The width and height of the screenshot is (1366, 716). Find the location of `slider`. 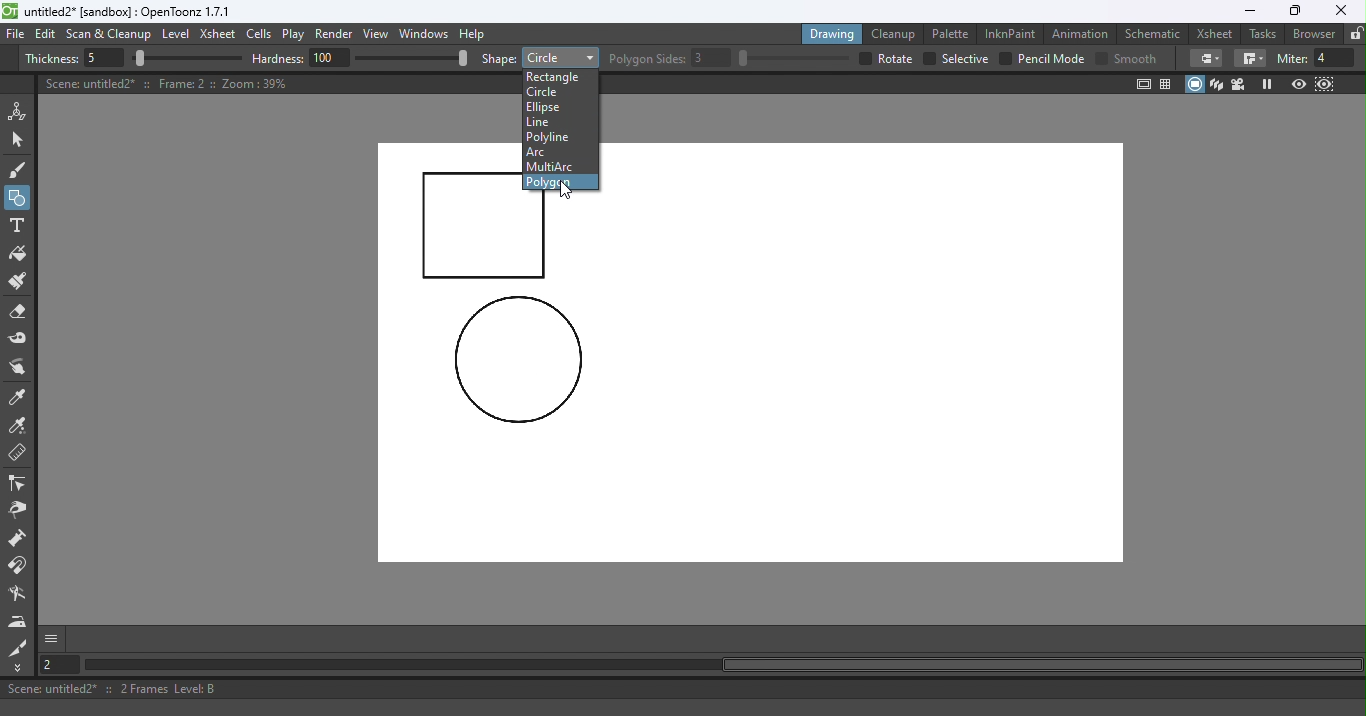

slider is located at coordinates (187, 59).